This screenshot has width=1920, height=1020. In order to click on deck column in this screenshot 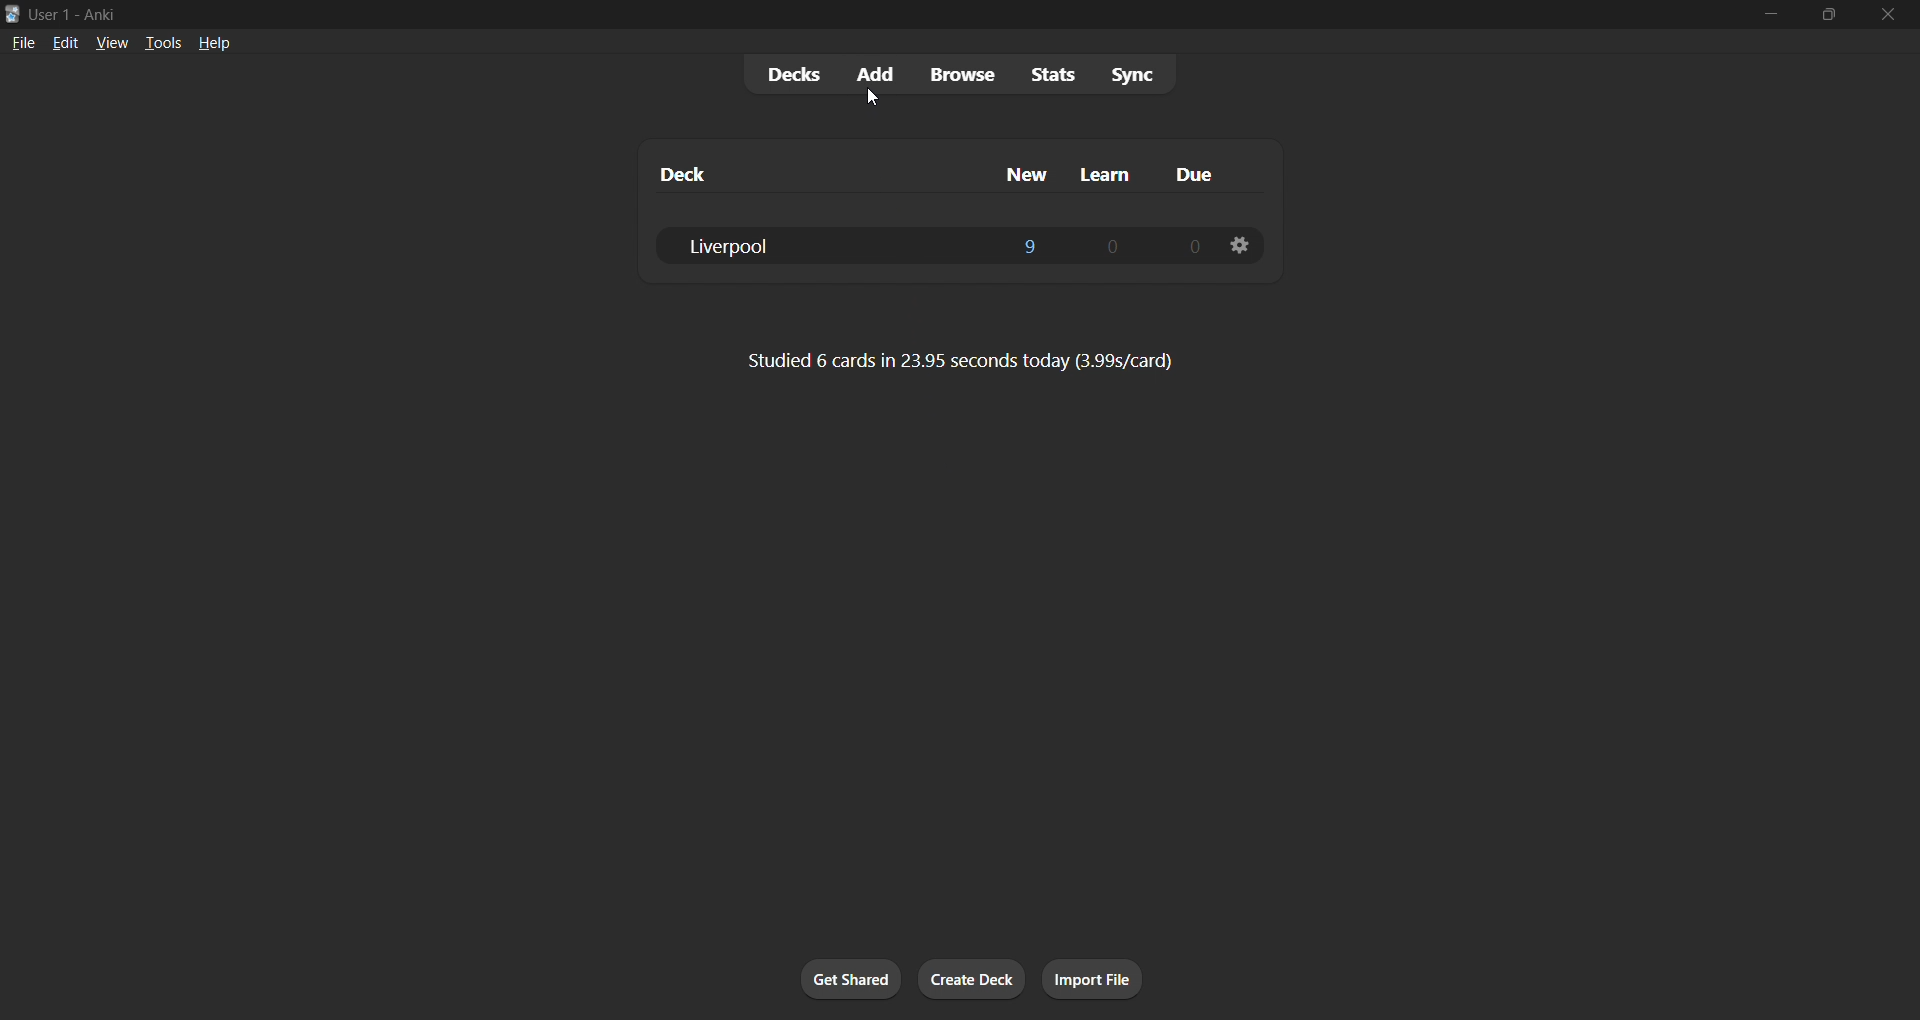, I will do `click(802, 173)`.